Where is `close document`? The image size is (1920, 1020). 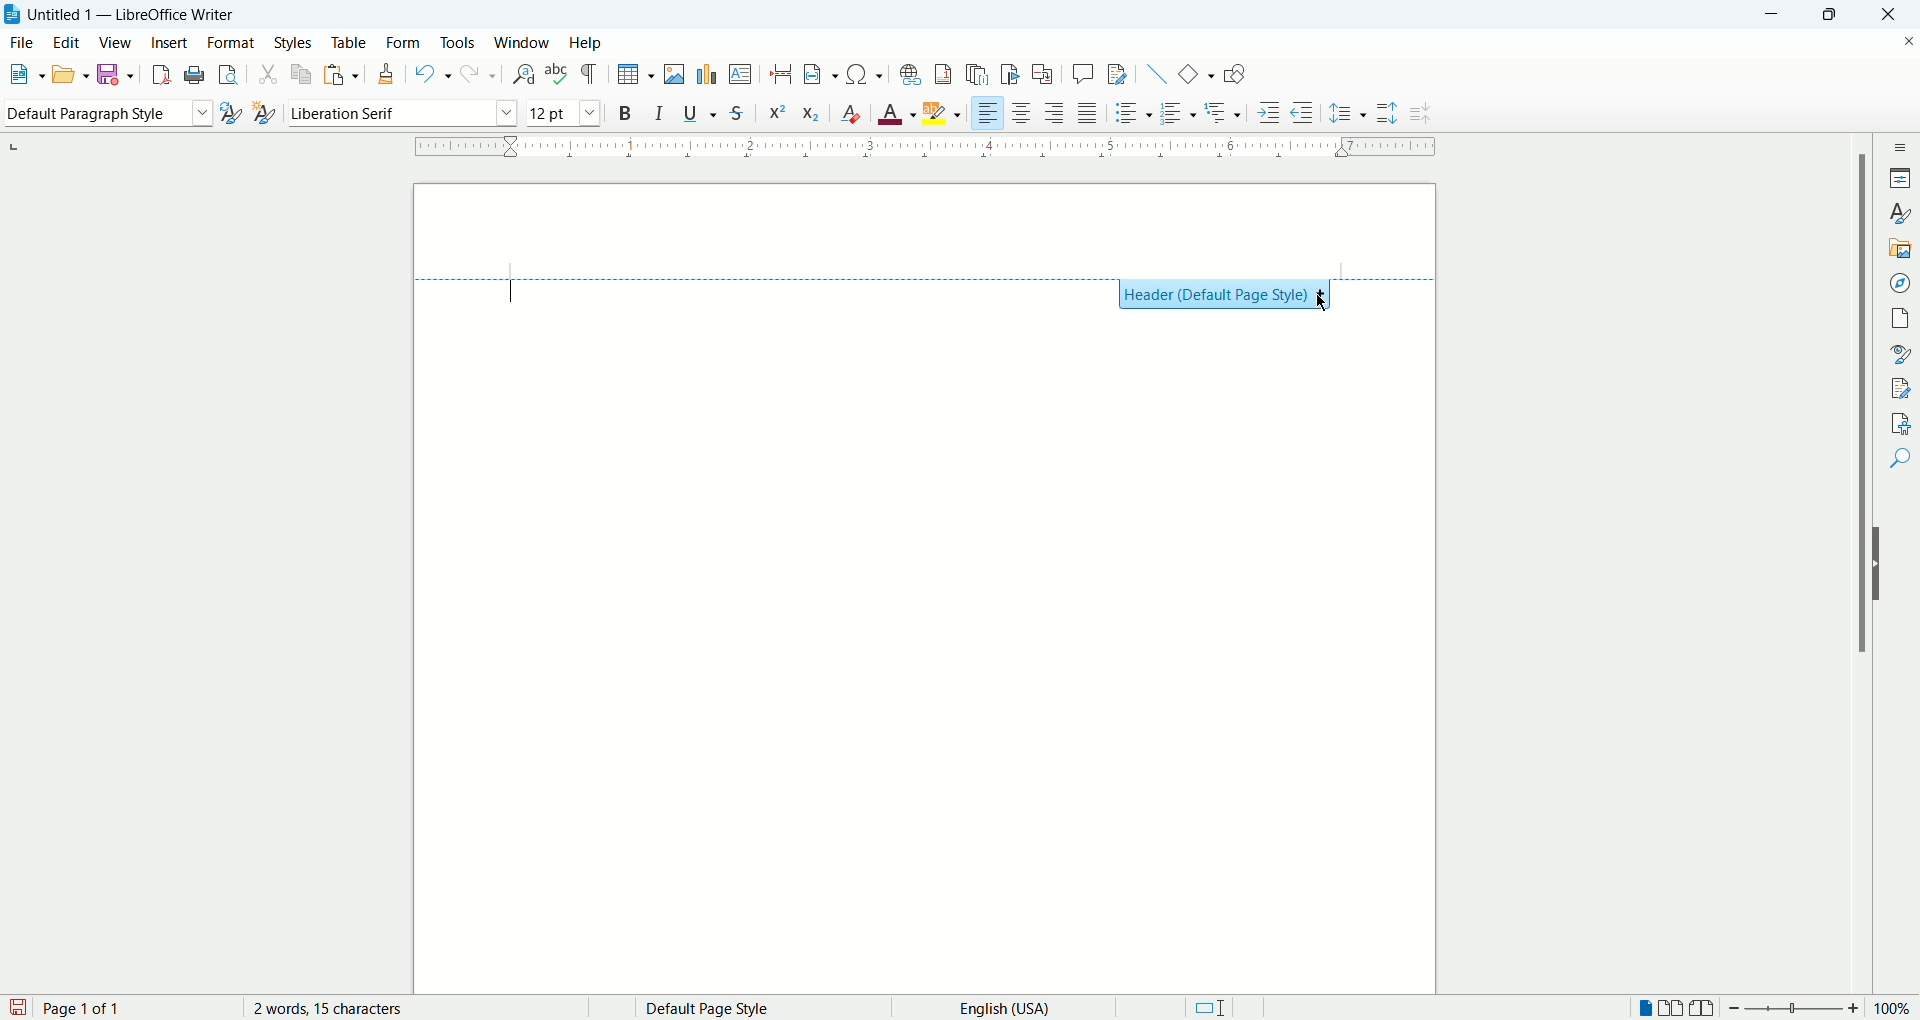
close document is located at coordinates (1904, 42).